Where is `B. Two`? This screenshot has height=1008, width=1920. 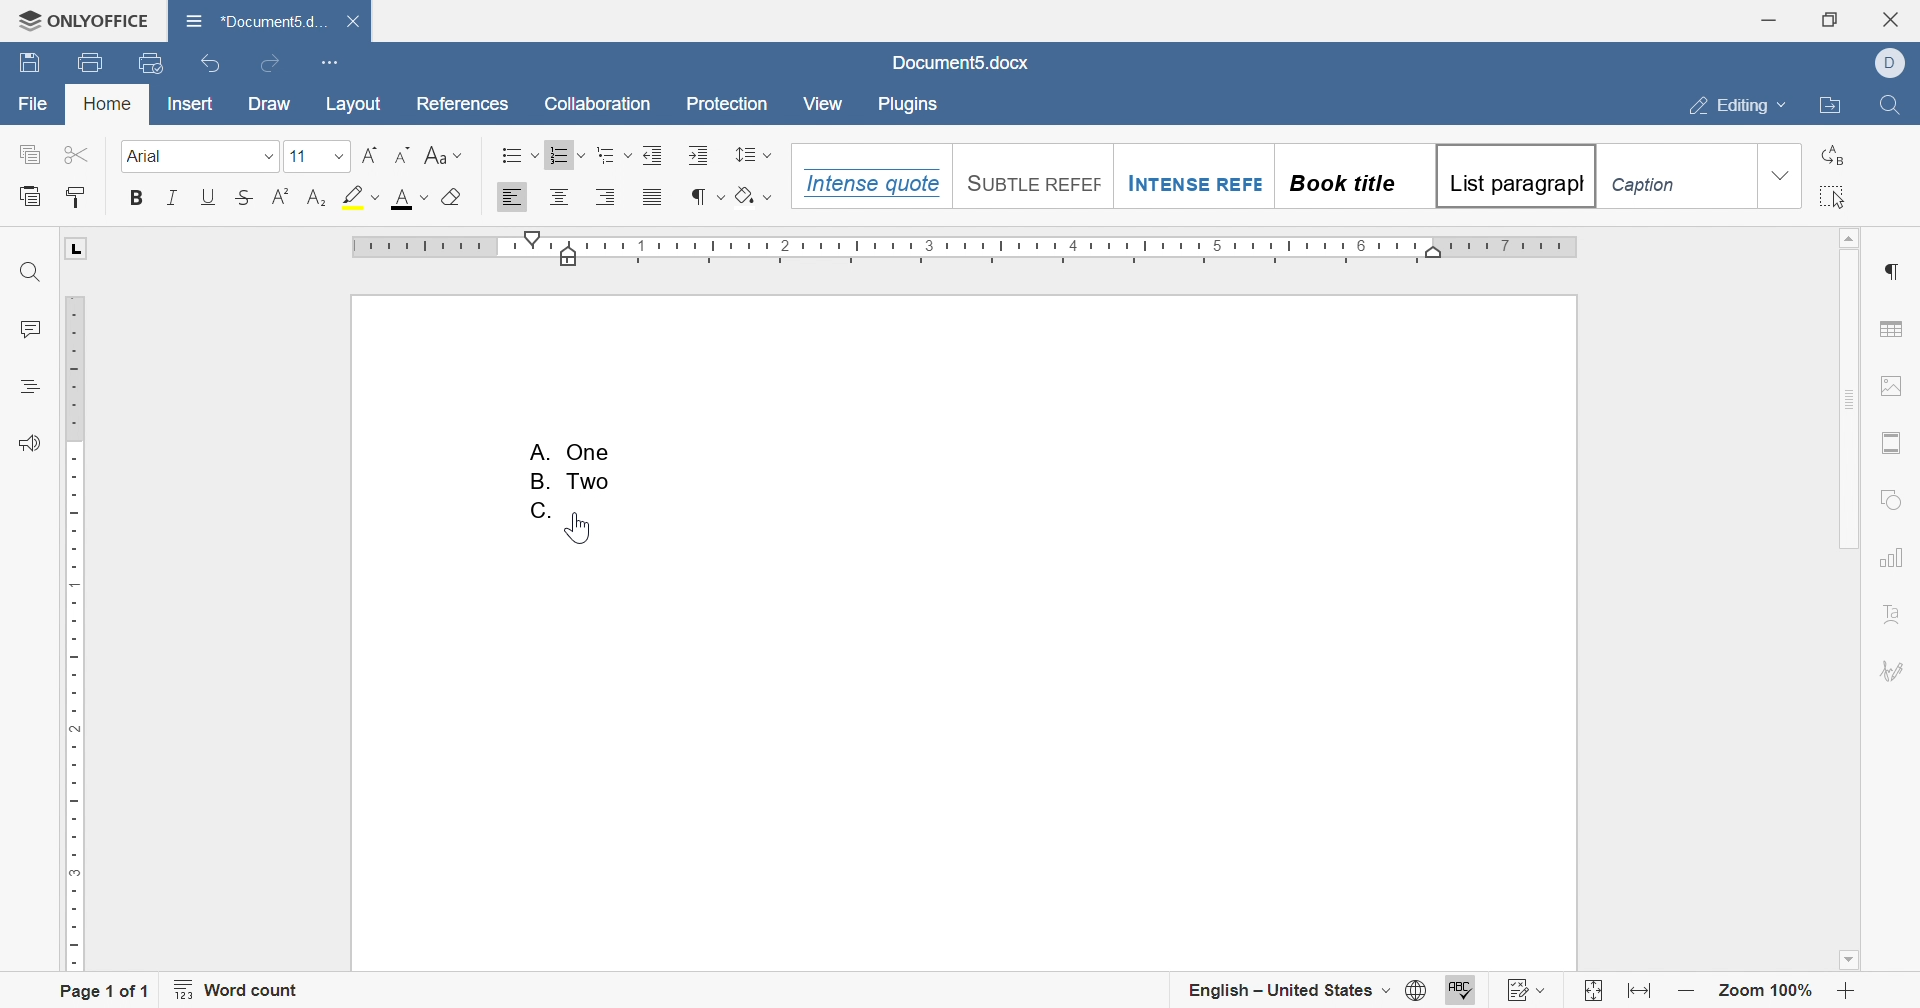 B. Two is located at coordinates (577, 482).